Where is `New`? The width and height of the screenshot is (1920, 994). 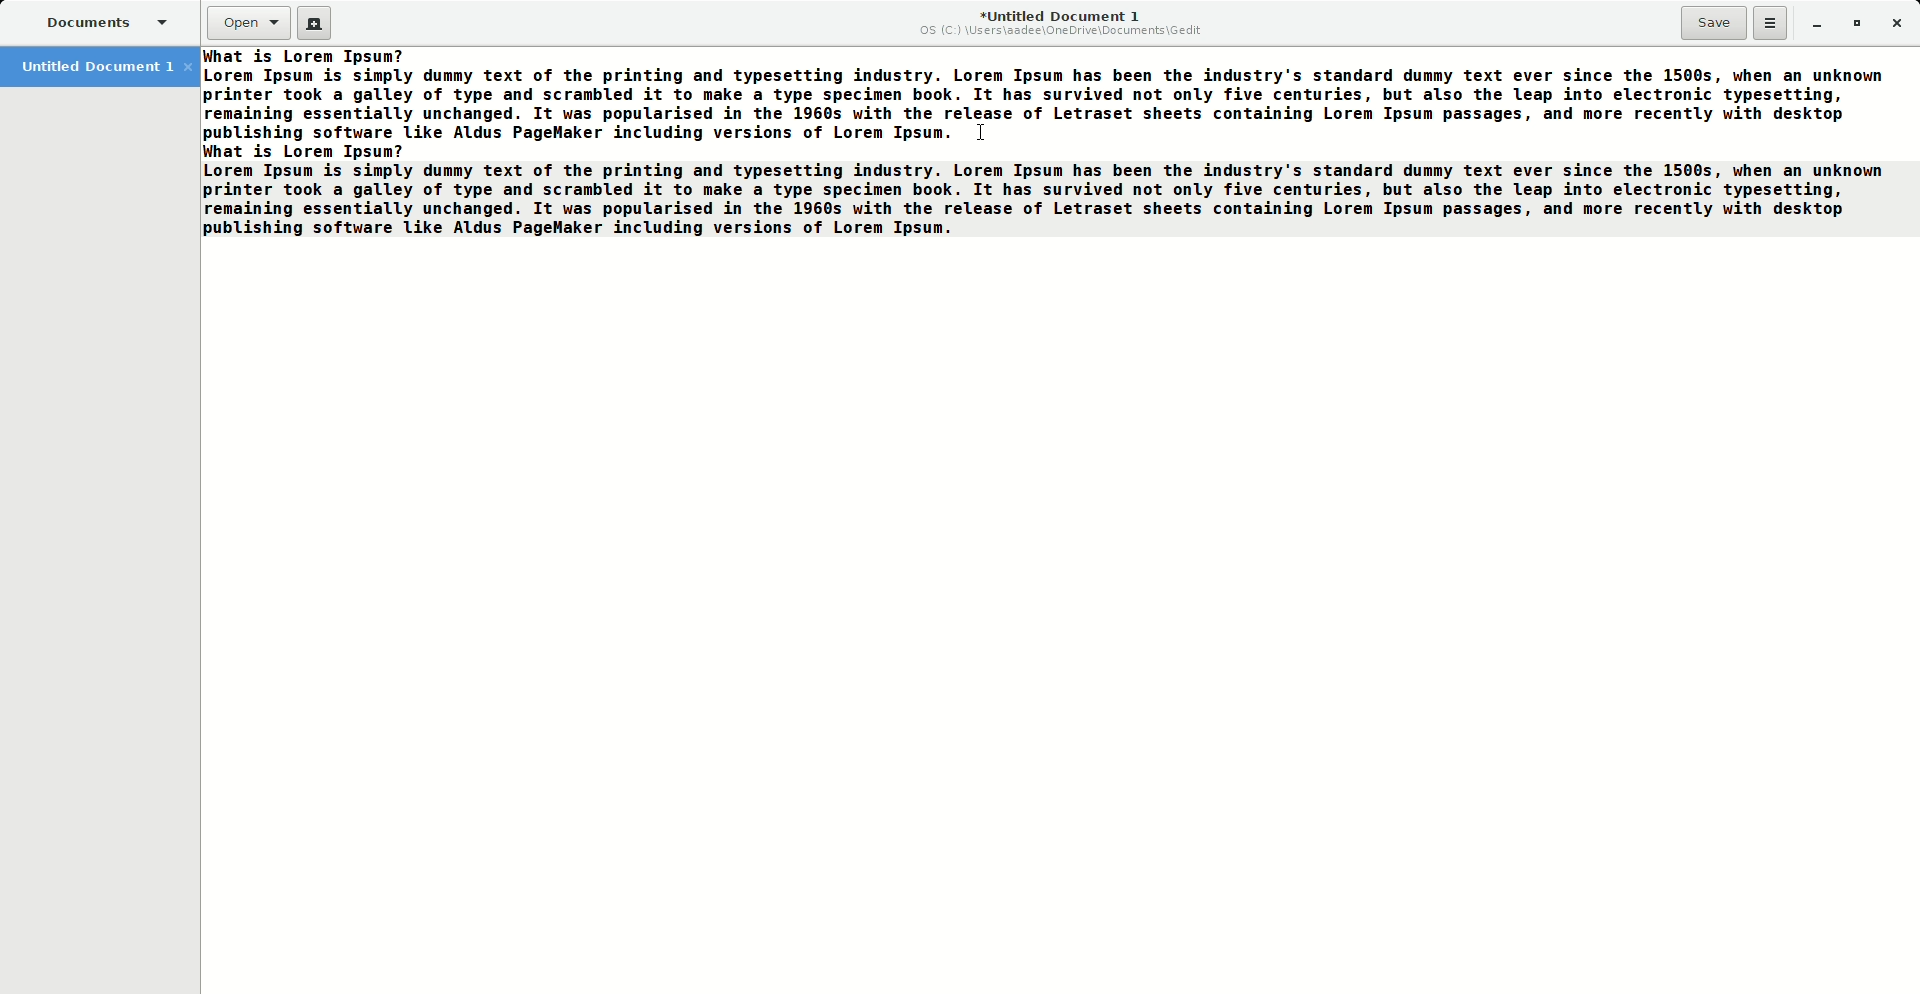
New is located at coordinates (317, 26).